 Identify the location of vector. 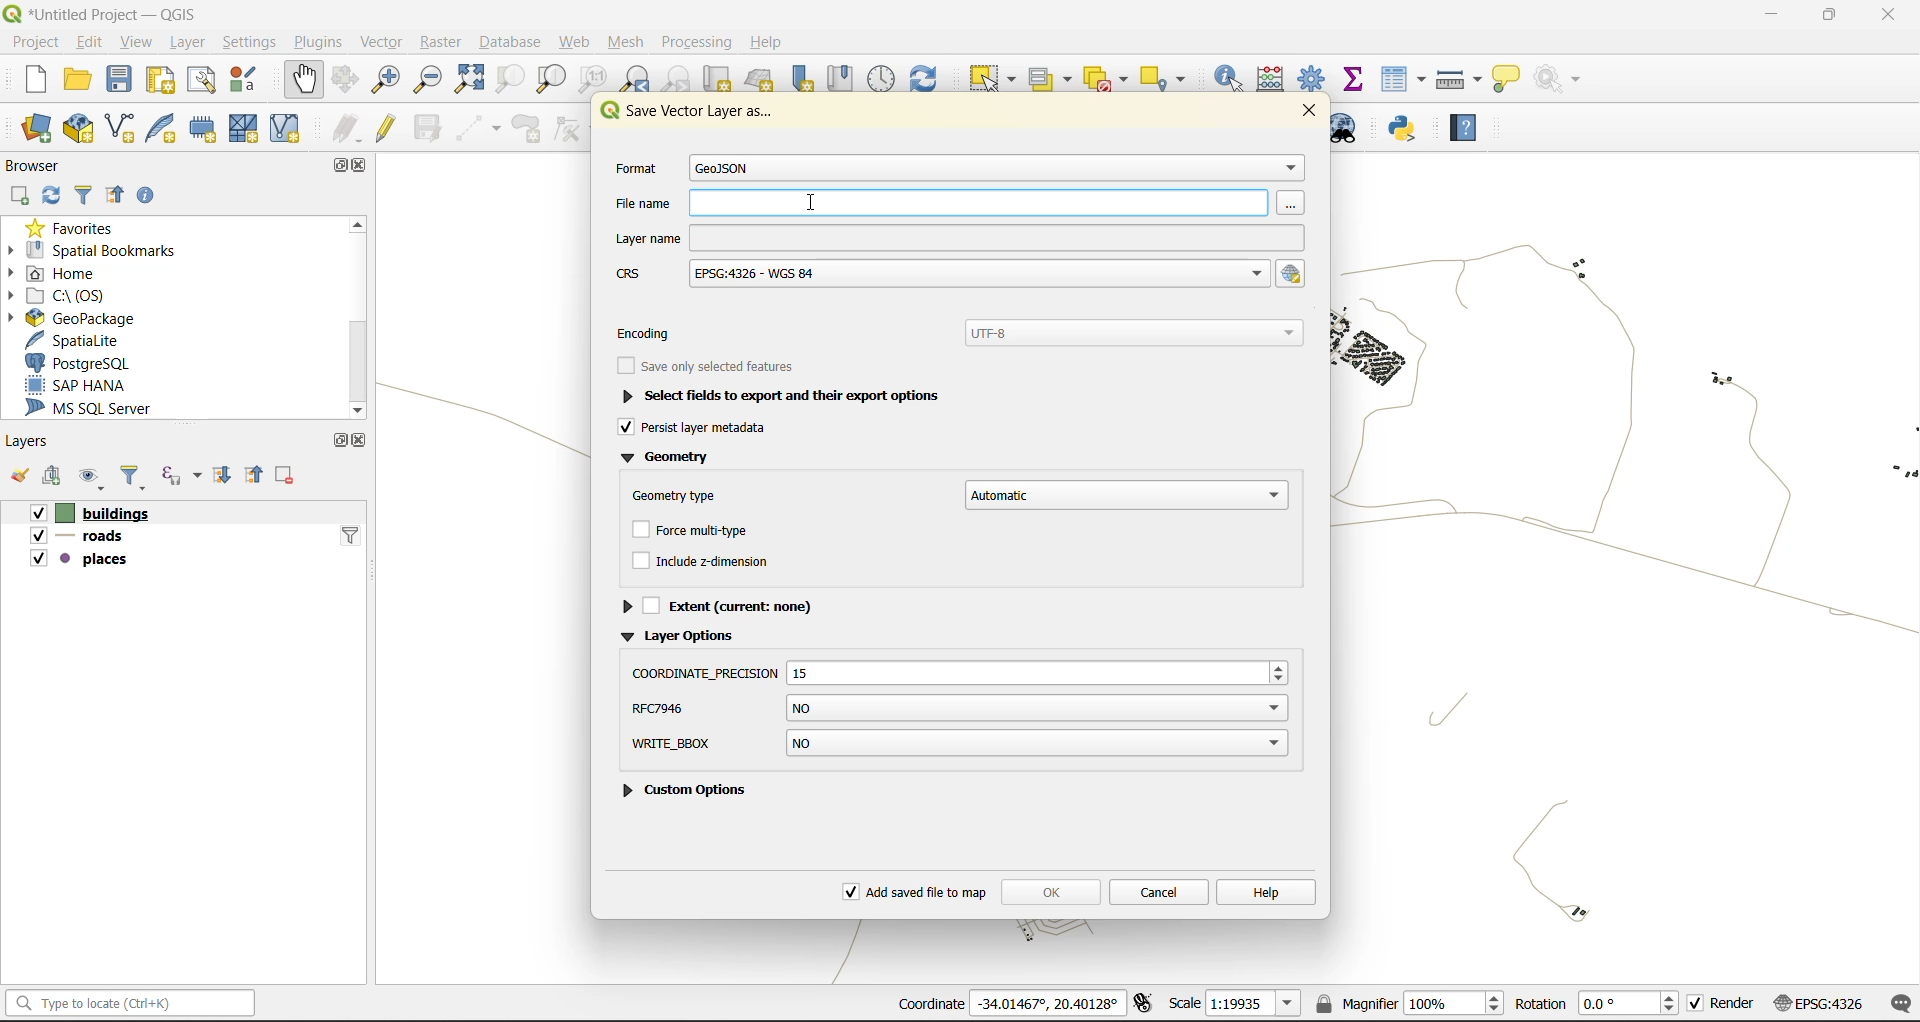
(388, 44).